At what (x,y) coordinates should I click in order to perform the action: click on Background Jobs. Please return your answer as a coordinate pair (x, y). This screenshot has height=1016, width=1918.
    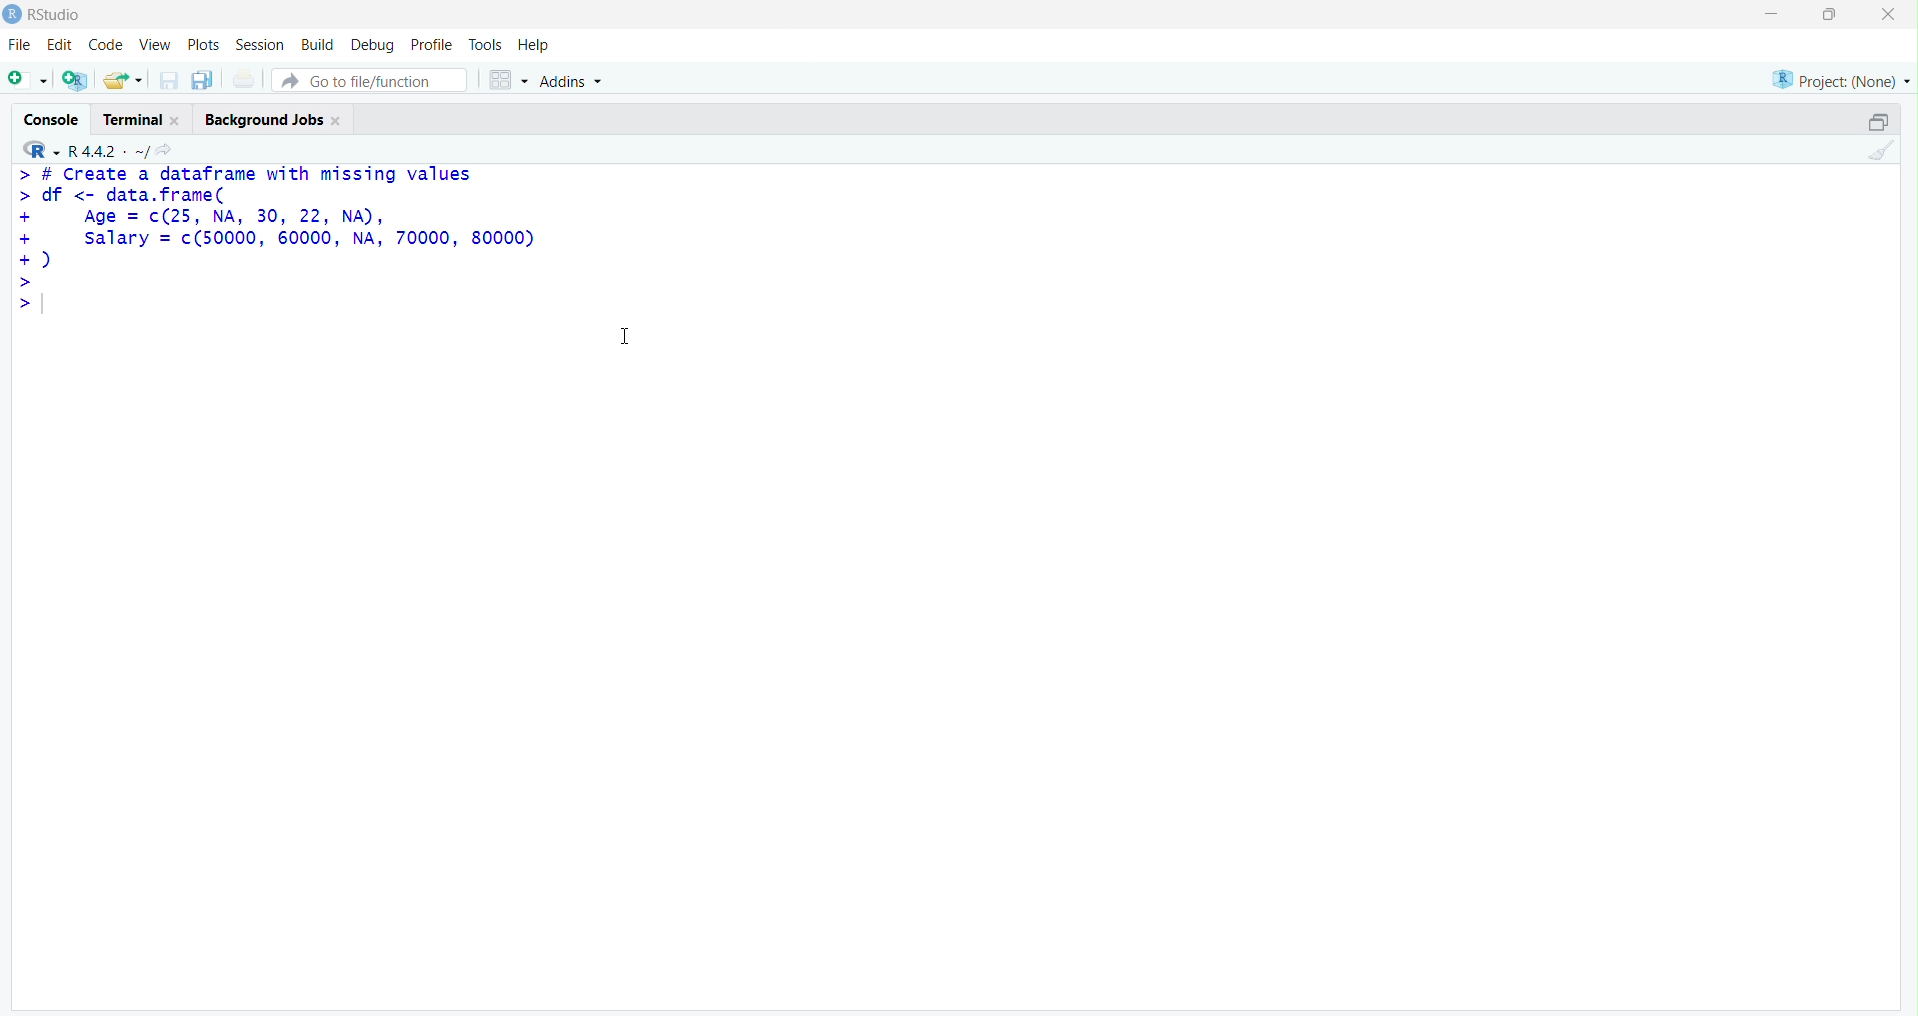
    Looking at the image, I should click on (273, 117).